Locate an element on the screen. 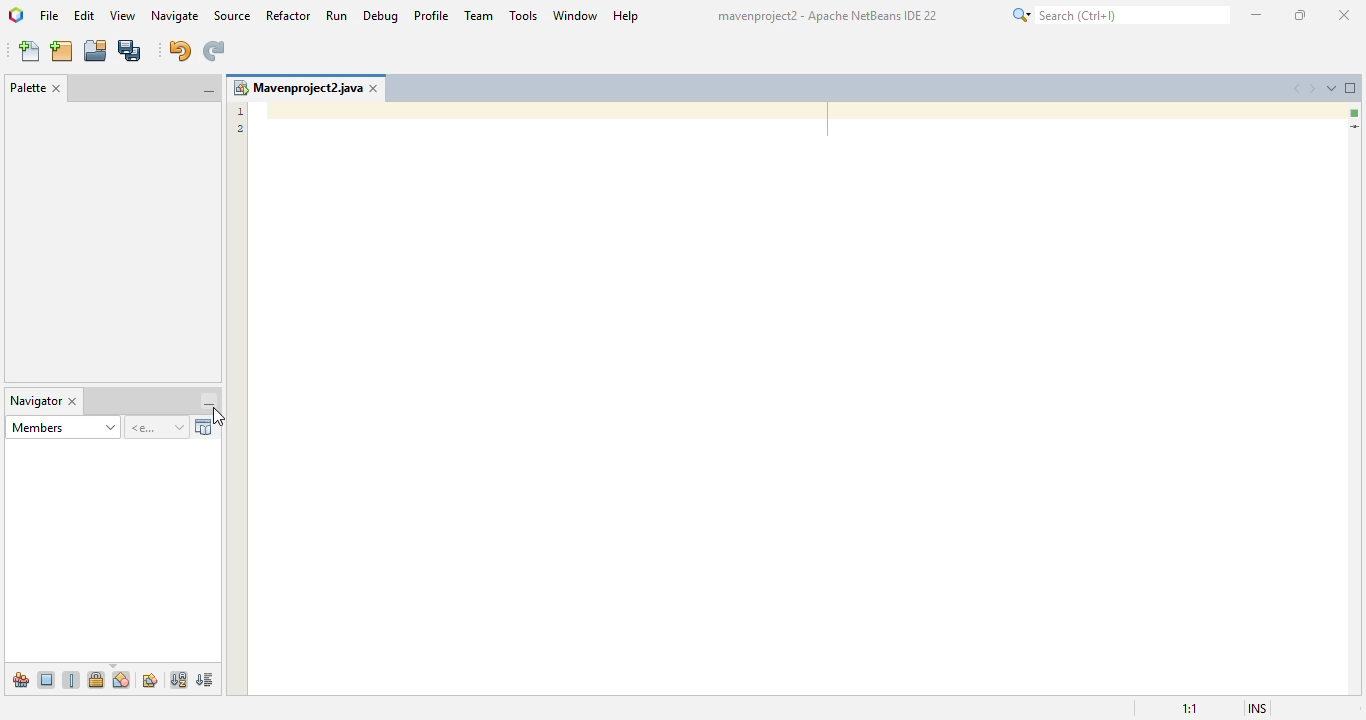  open project is located at coordinates (96, 50).